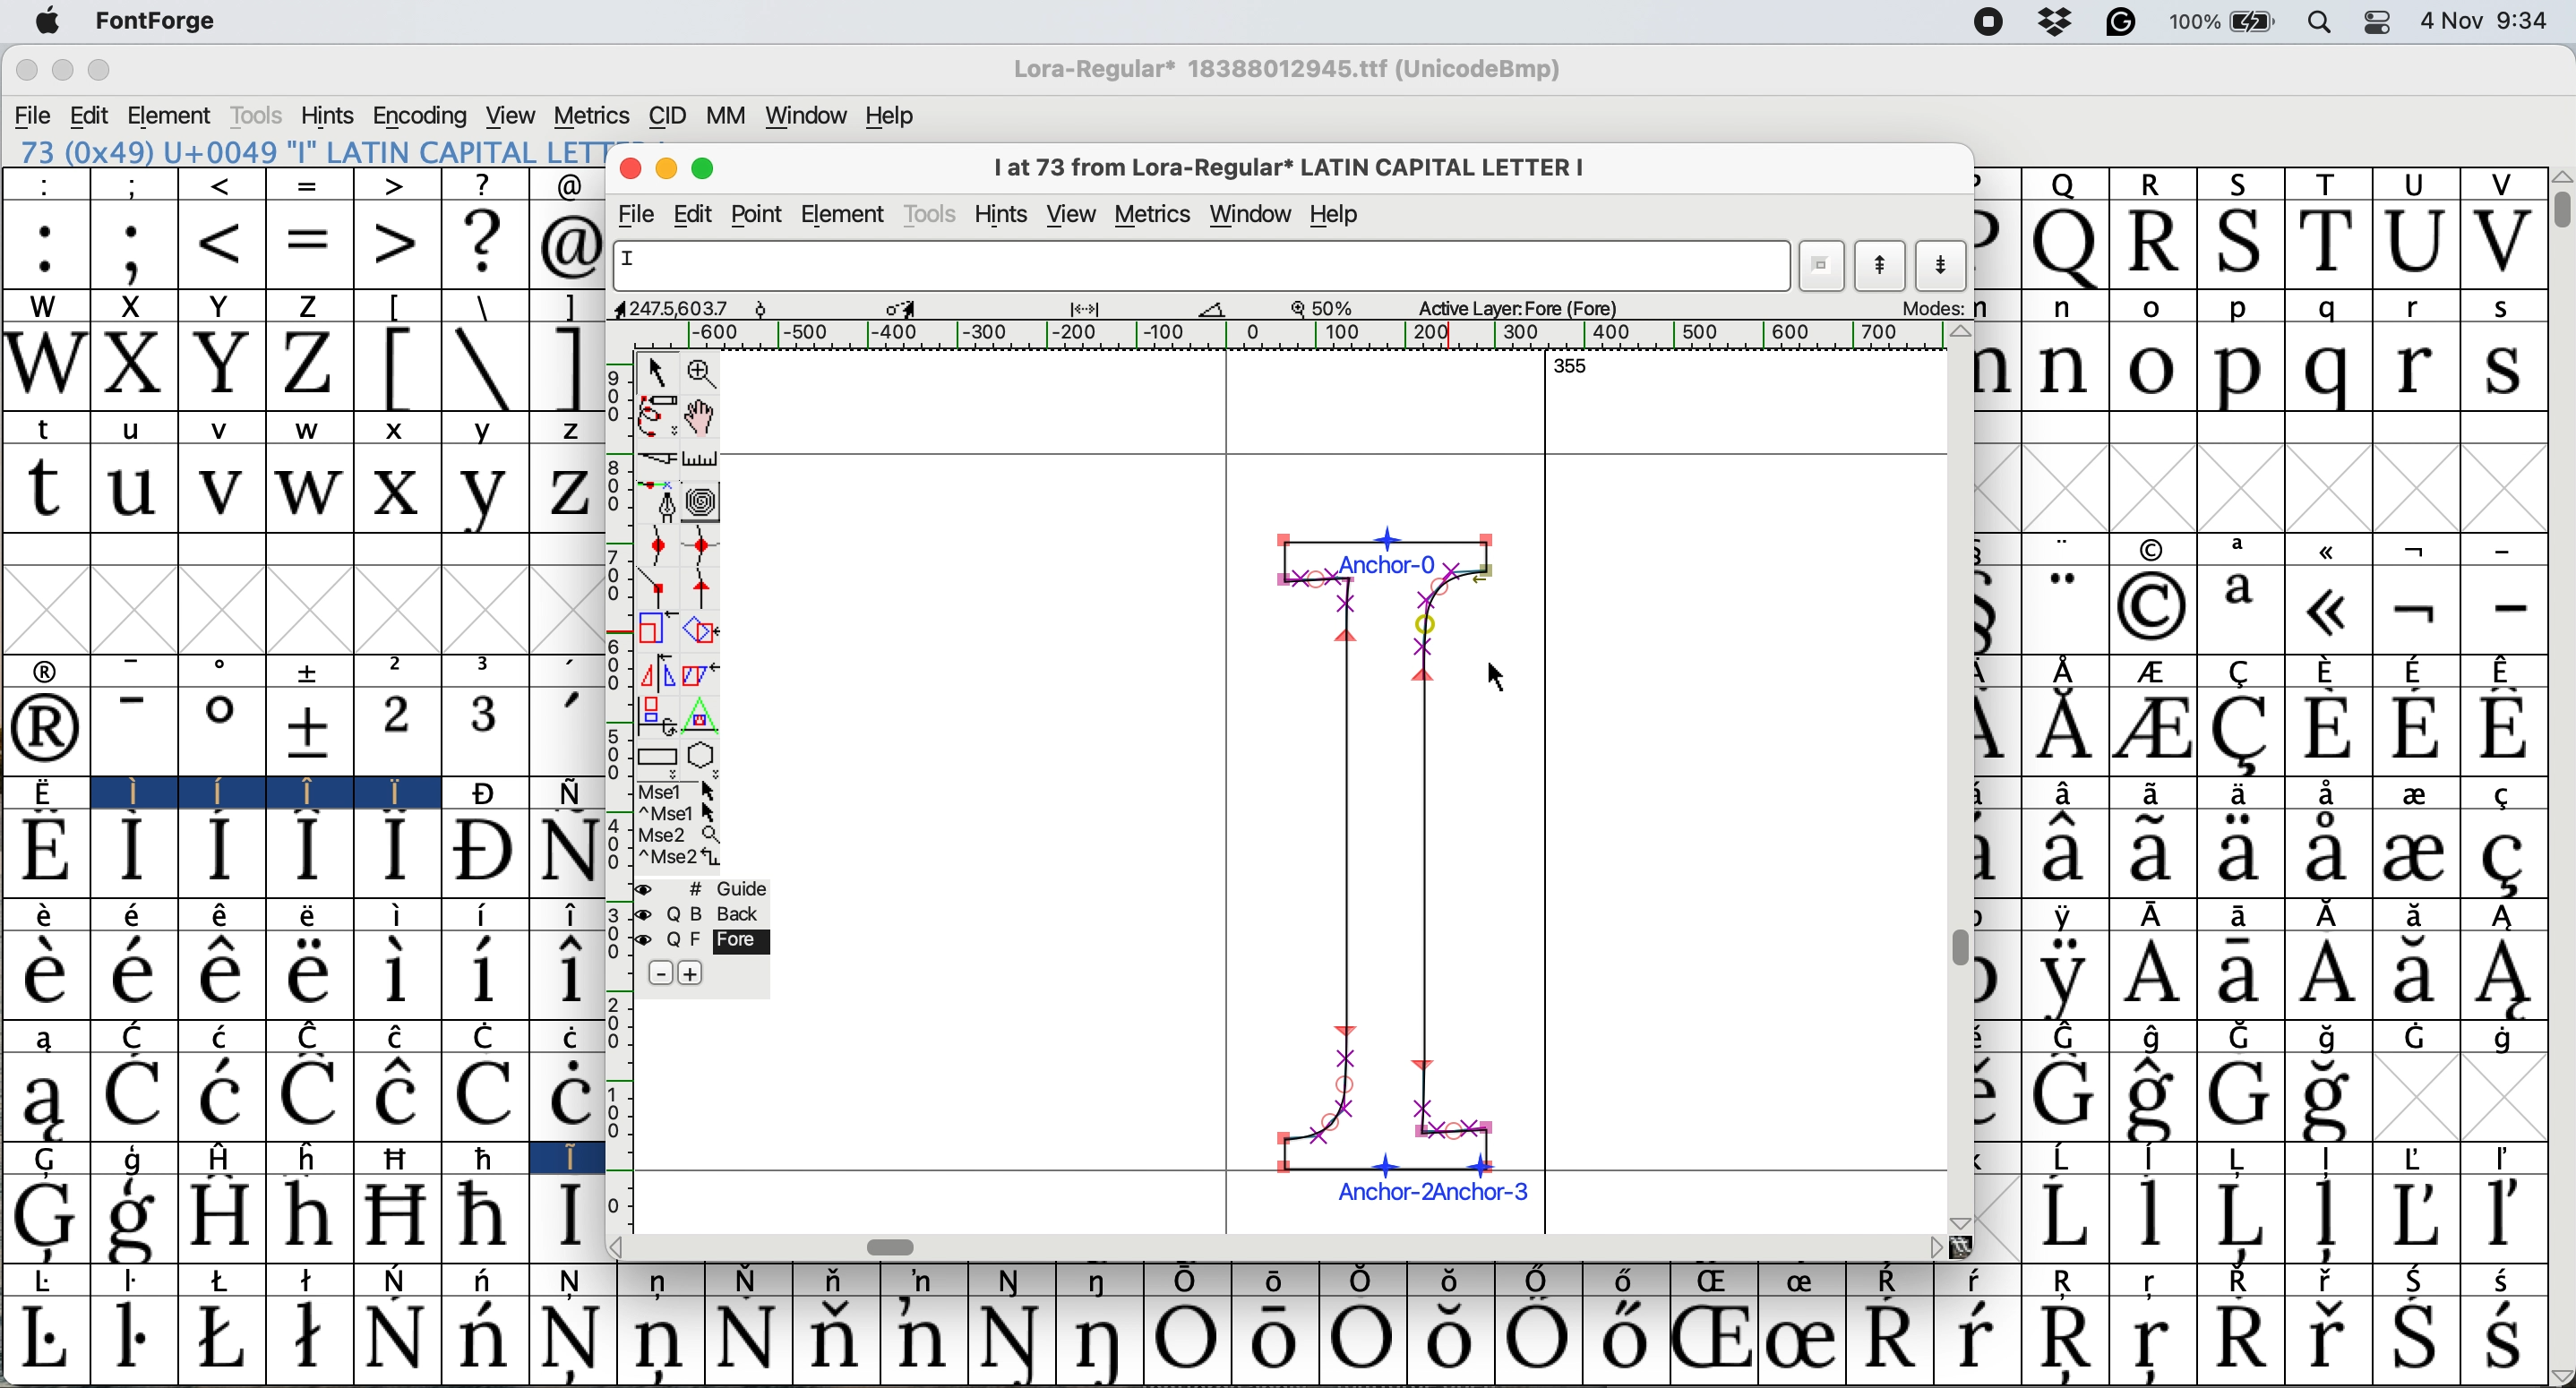 The height and width of the screenshot is (1388, 2576). I want to click on system logo, so click(45, 20).